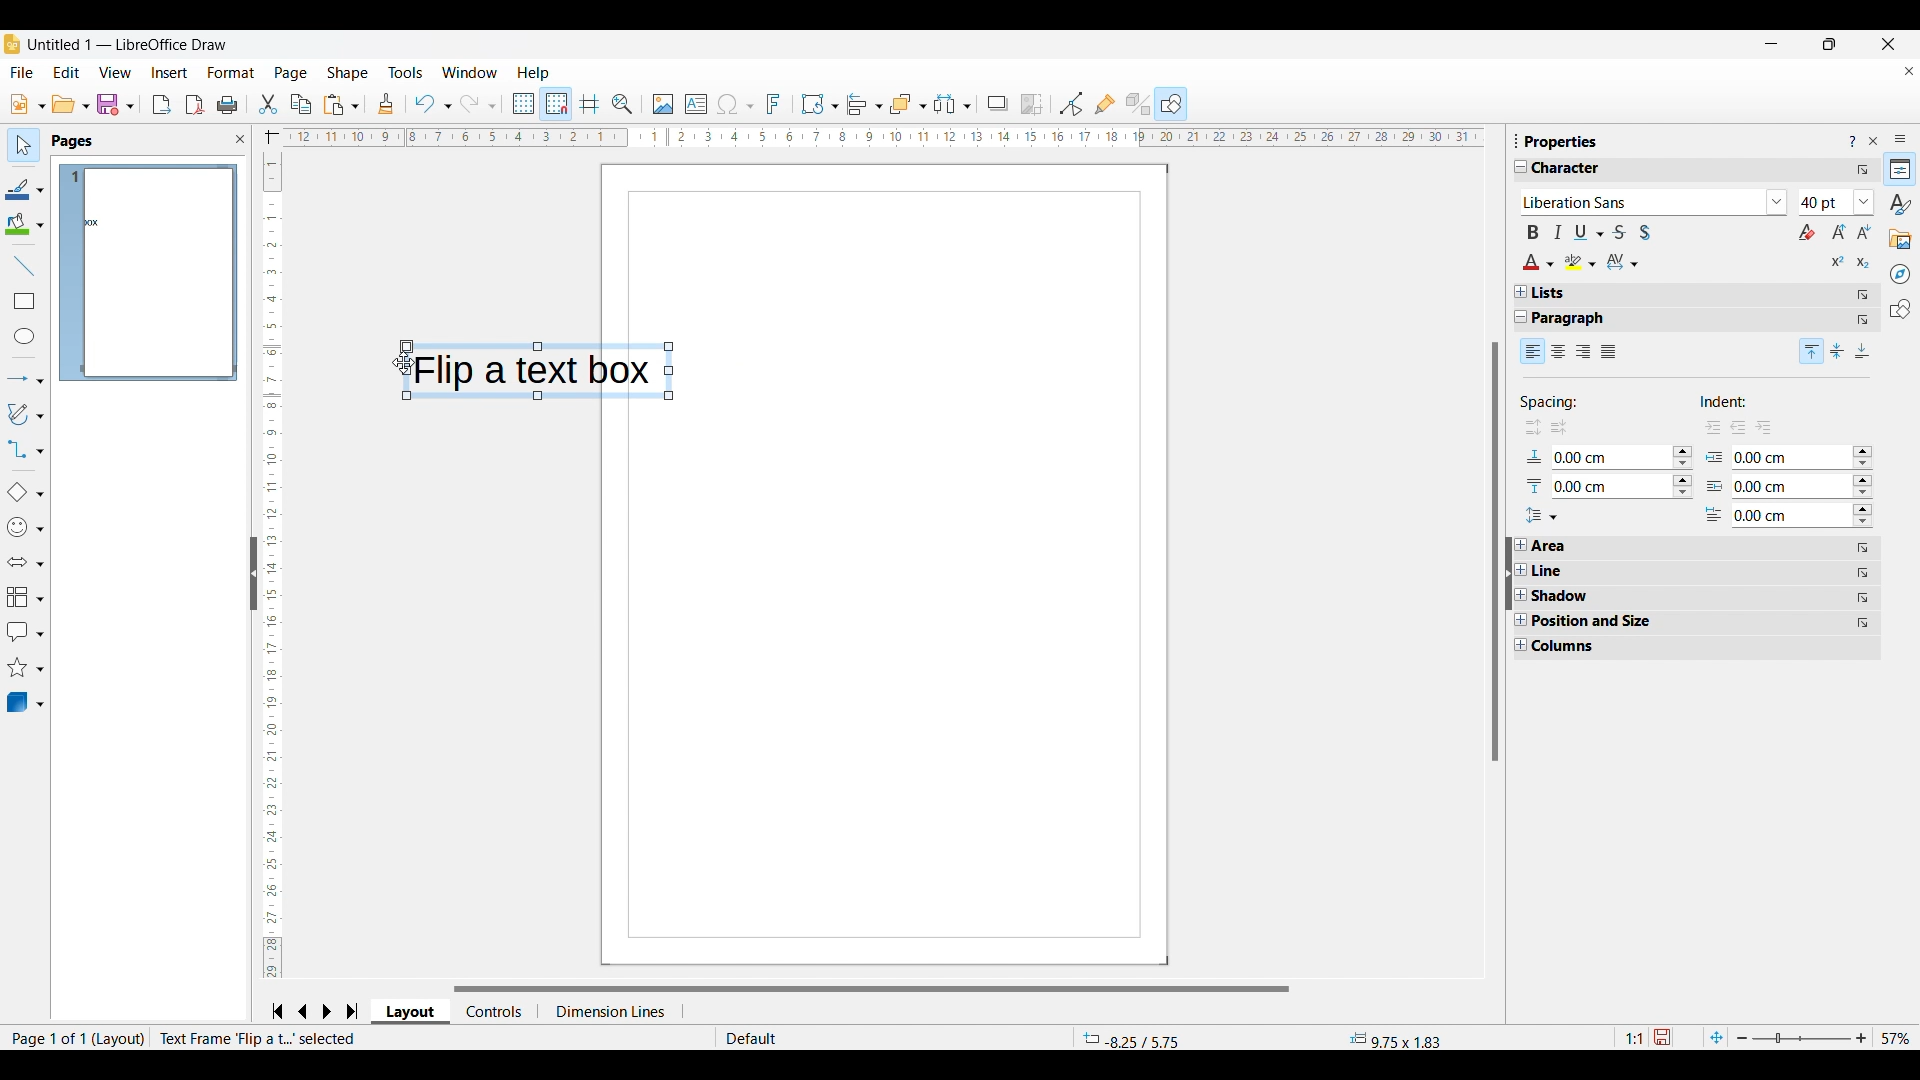 This screenshot has height=1080, width=1920. I want to click on decrease space, so click(1530, 429).